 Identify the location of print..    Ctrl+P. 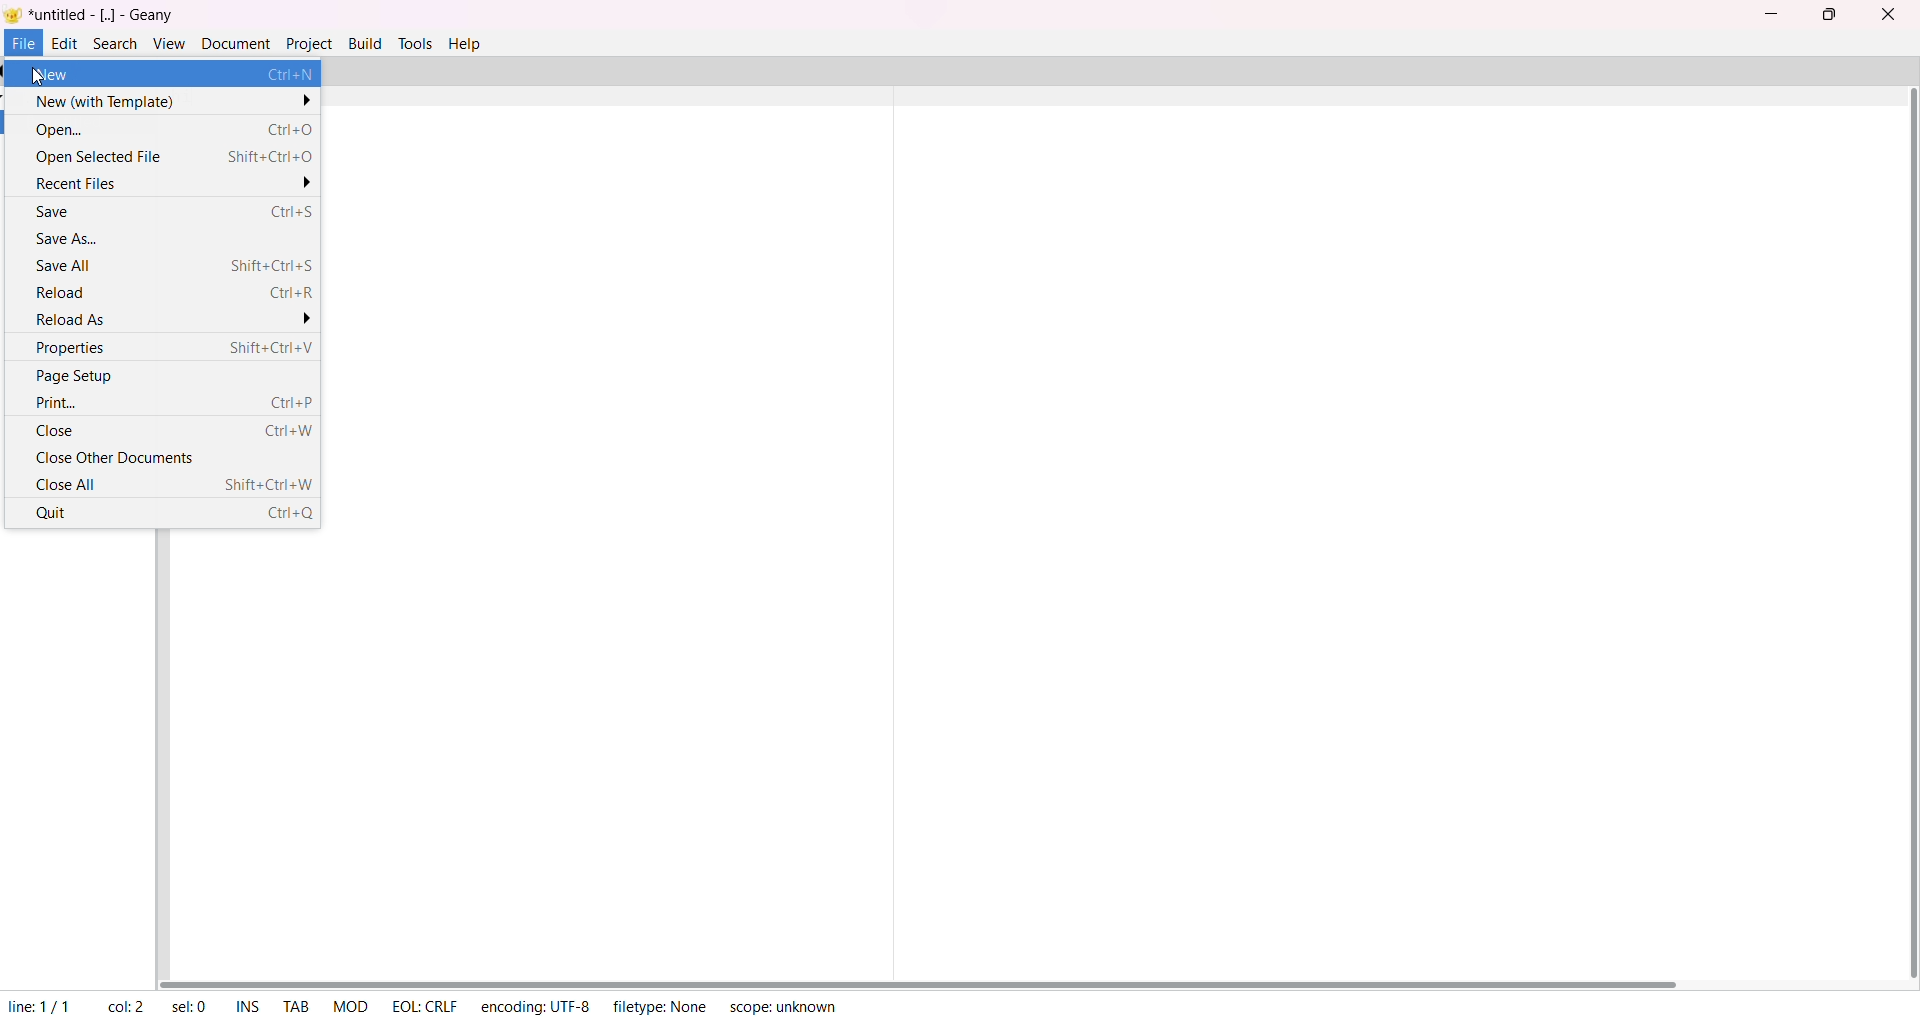
(171, 405).